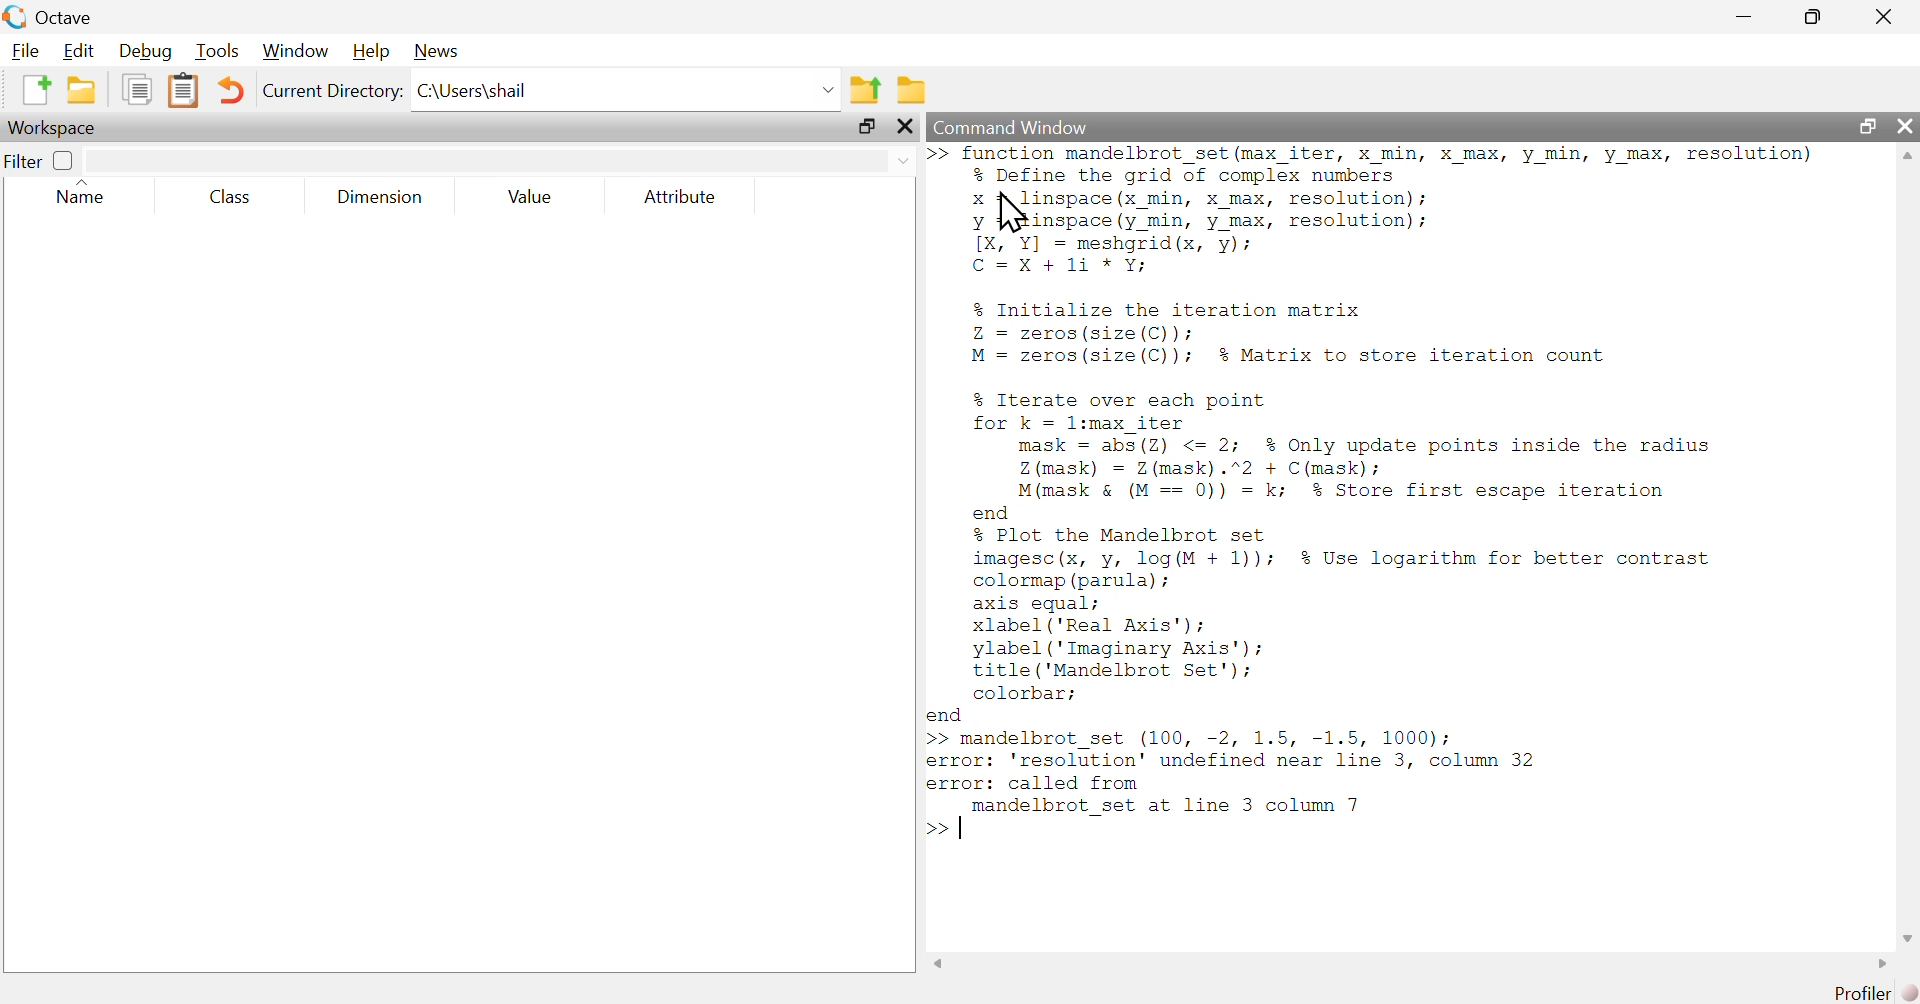 The image size is (1920, 1004). I want to click on search here, so click(502, 158).